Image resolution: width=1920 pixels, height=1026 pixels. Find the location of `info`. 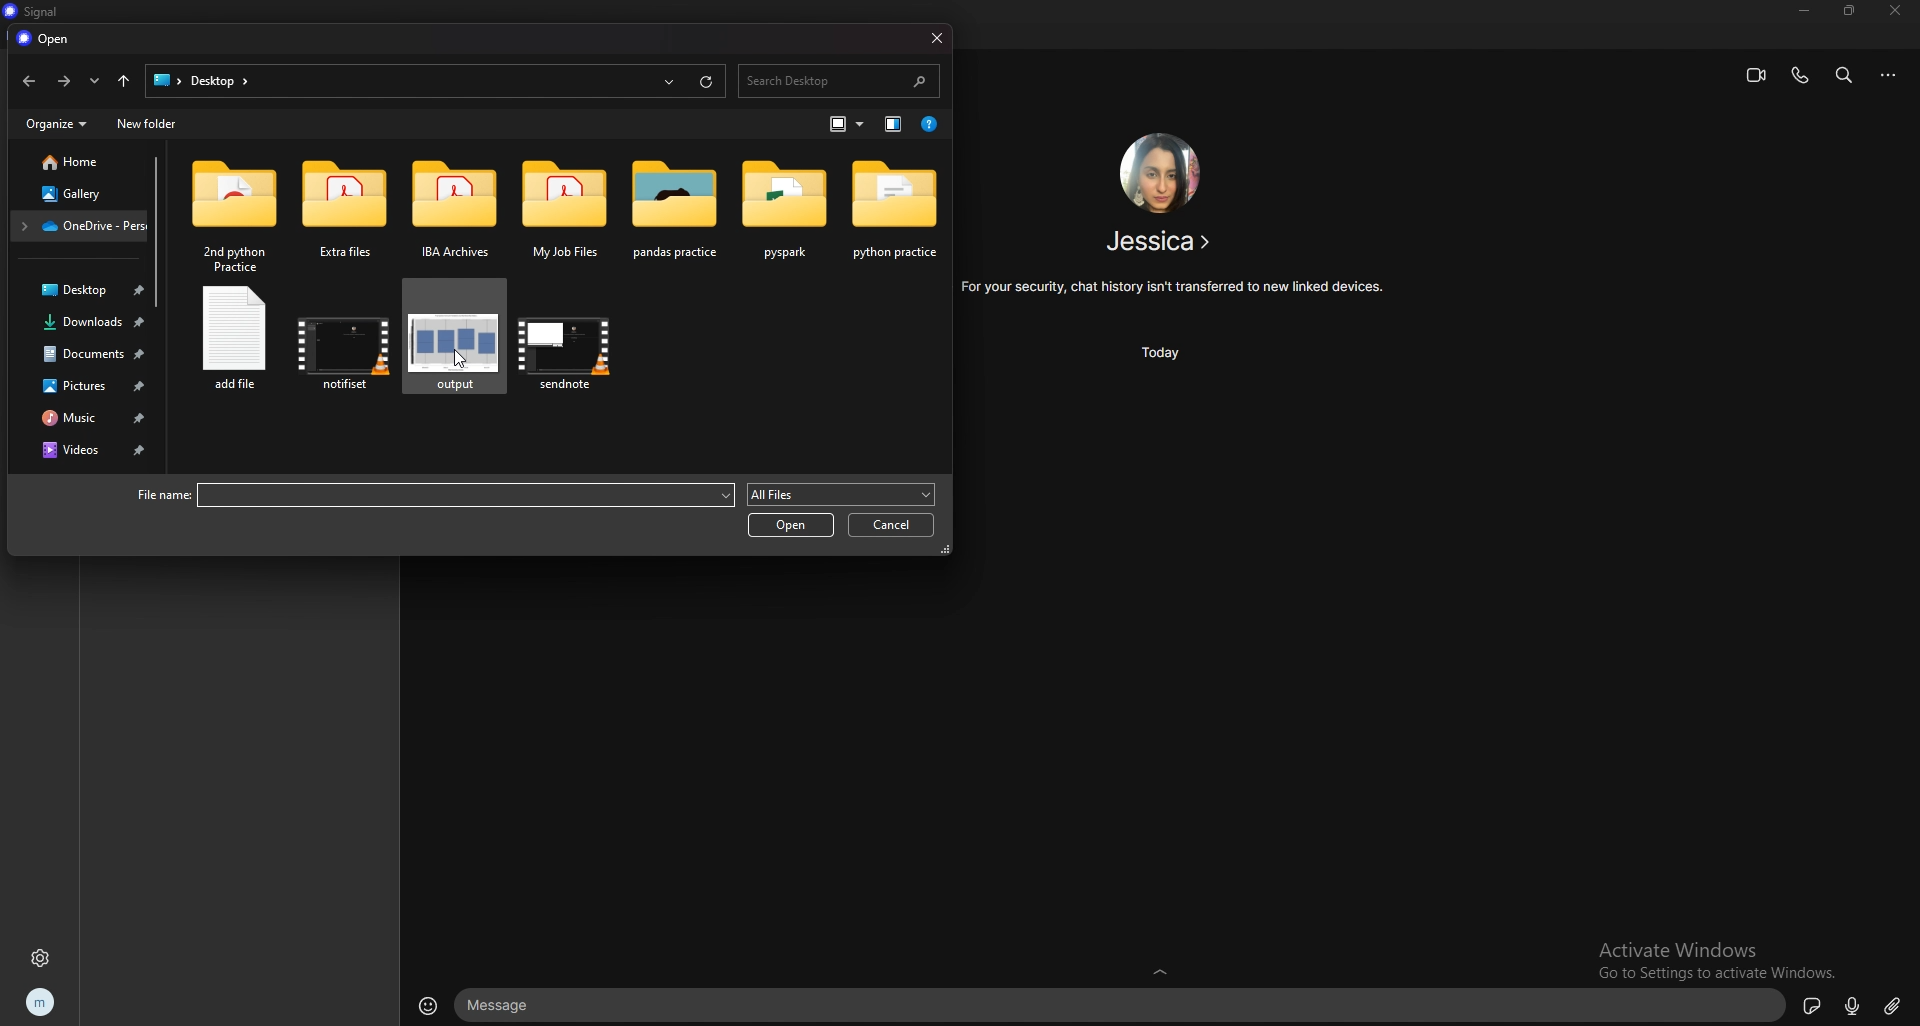

info is located at coordinates (1174, 288).